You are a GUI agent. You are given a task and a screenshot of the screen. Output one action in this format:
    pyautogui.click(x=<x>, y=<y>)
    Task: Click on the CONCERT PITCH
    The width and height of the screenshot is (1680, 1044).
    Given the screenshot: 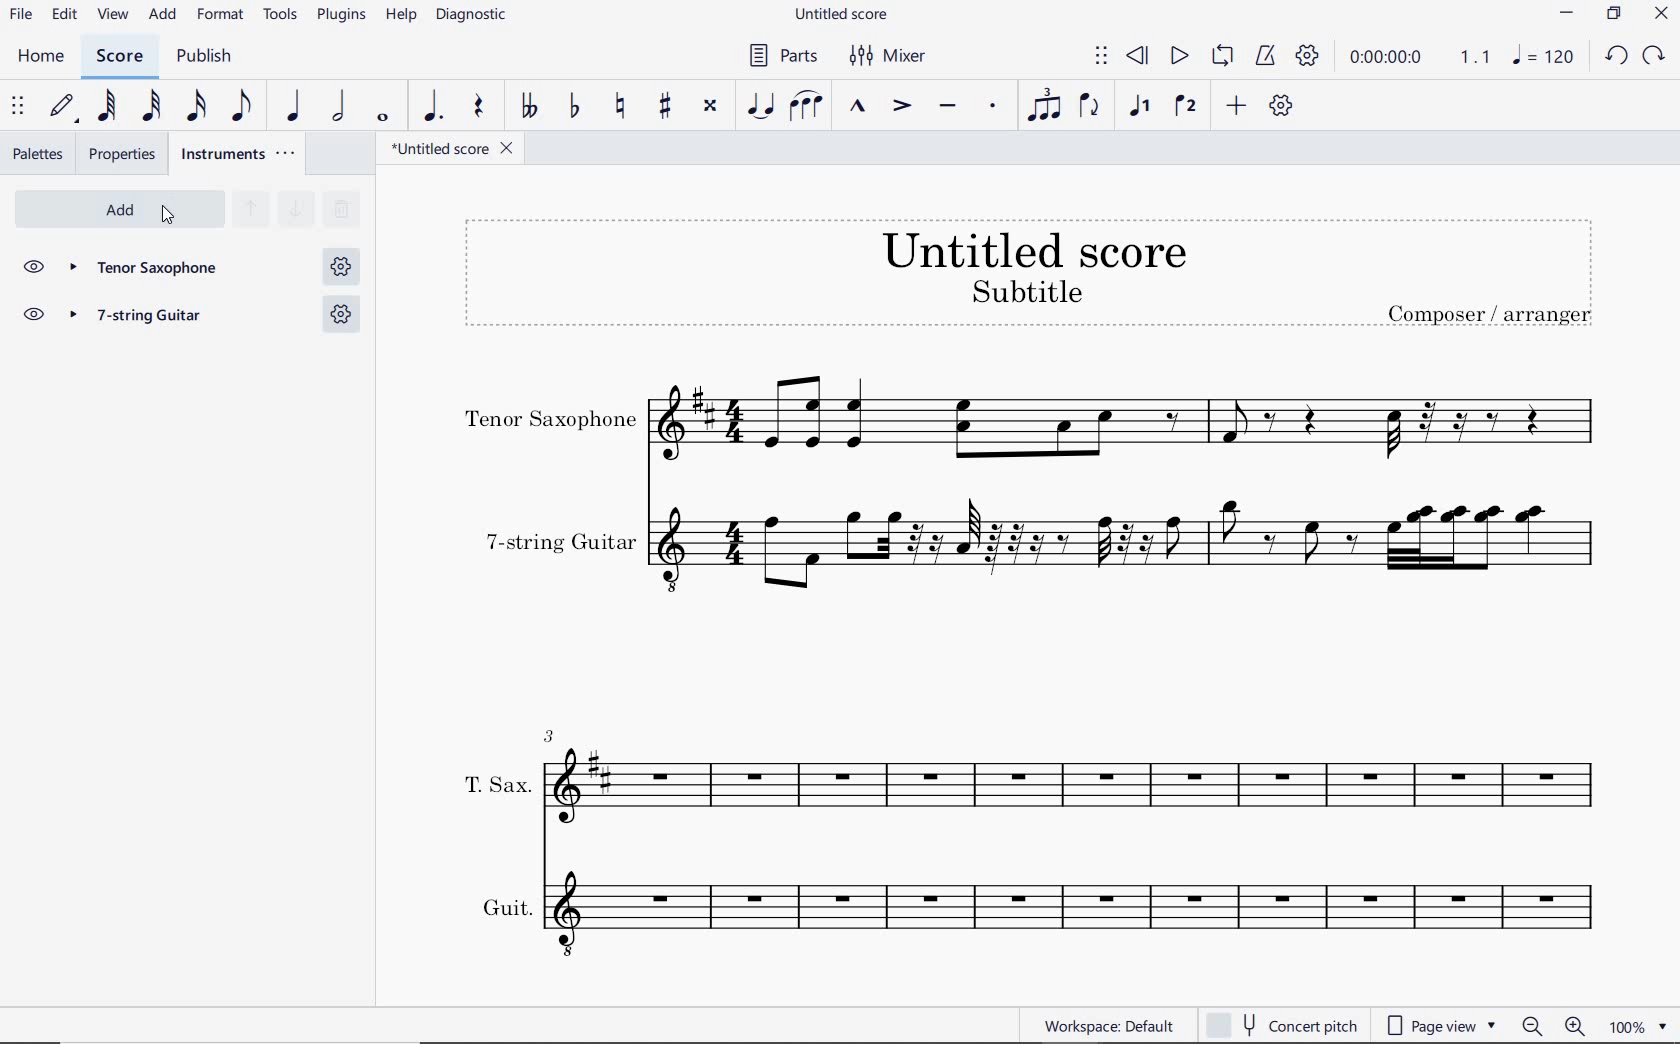 What is the action you would take?
    pyautogui.click(x=1280, y=1025)
    